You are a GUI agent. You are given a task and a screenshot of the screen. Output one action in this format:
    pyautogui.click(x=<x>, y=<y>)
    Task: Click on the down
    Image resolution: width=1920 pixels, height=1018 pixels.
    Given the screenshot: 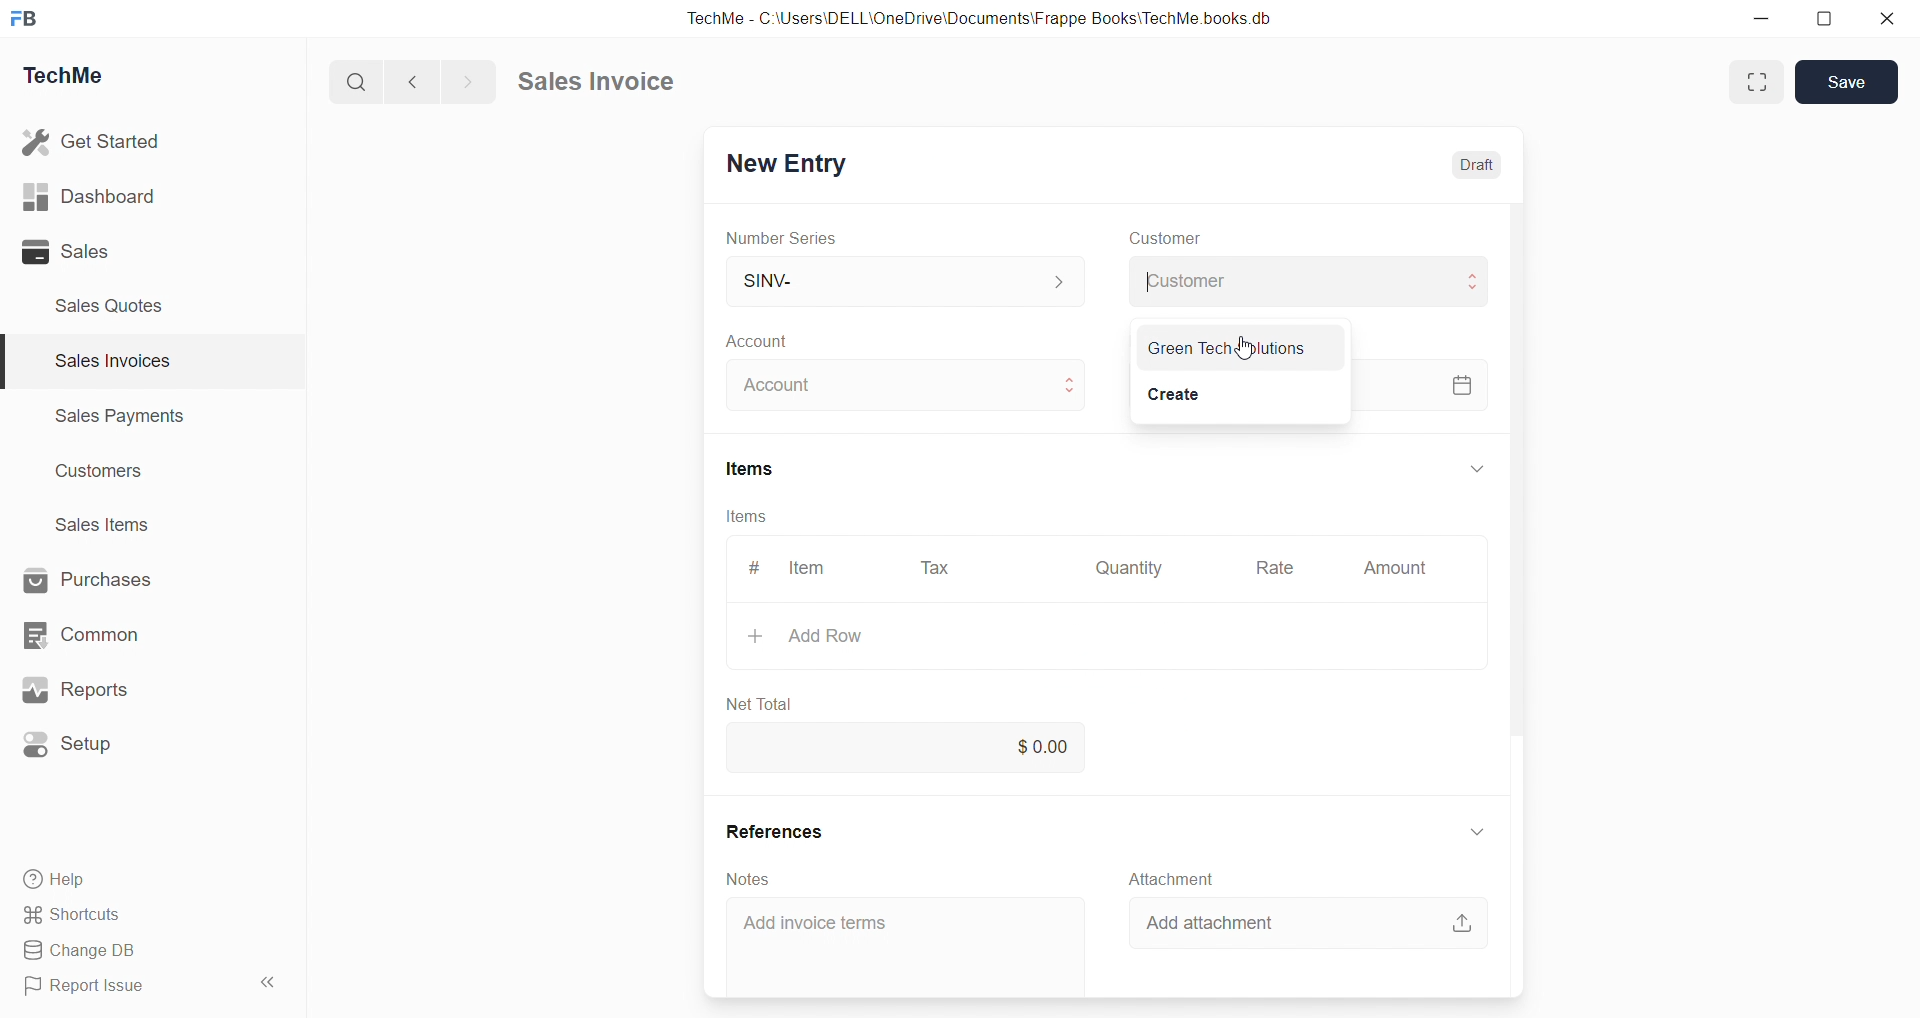 What is the action you would take?
    pyautogui.click(x=1478, y=468)
    